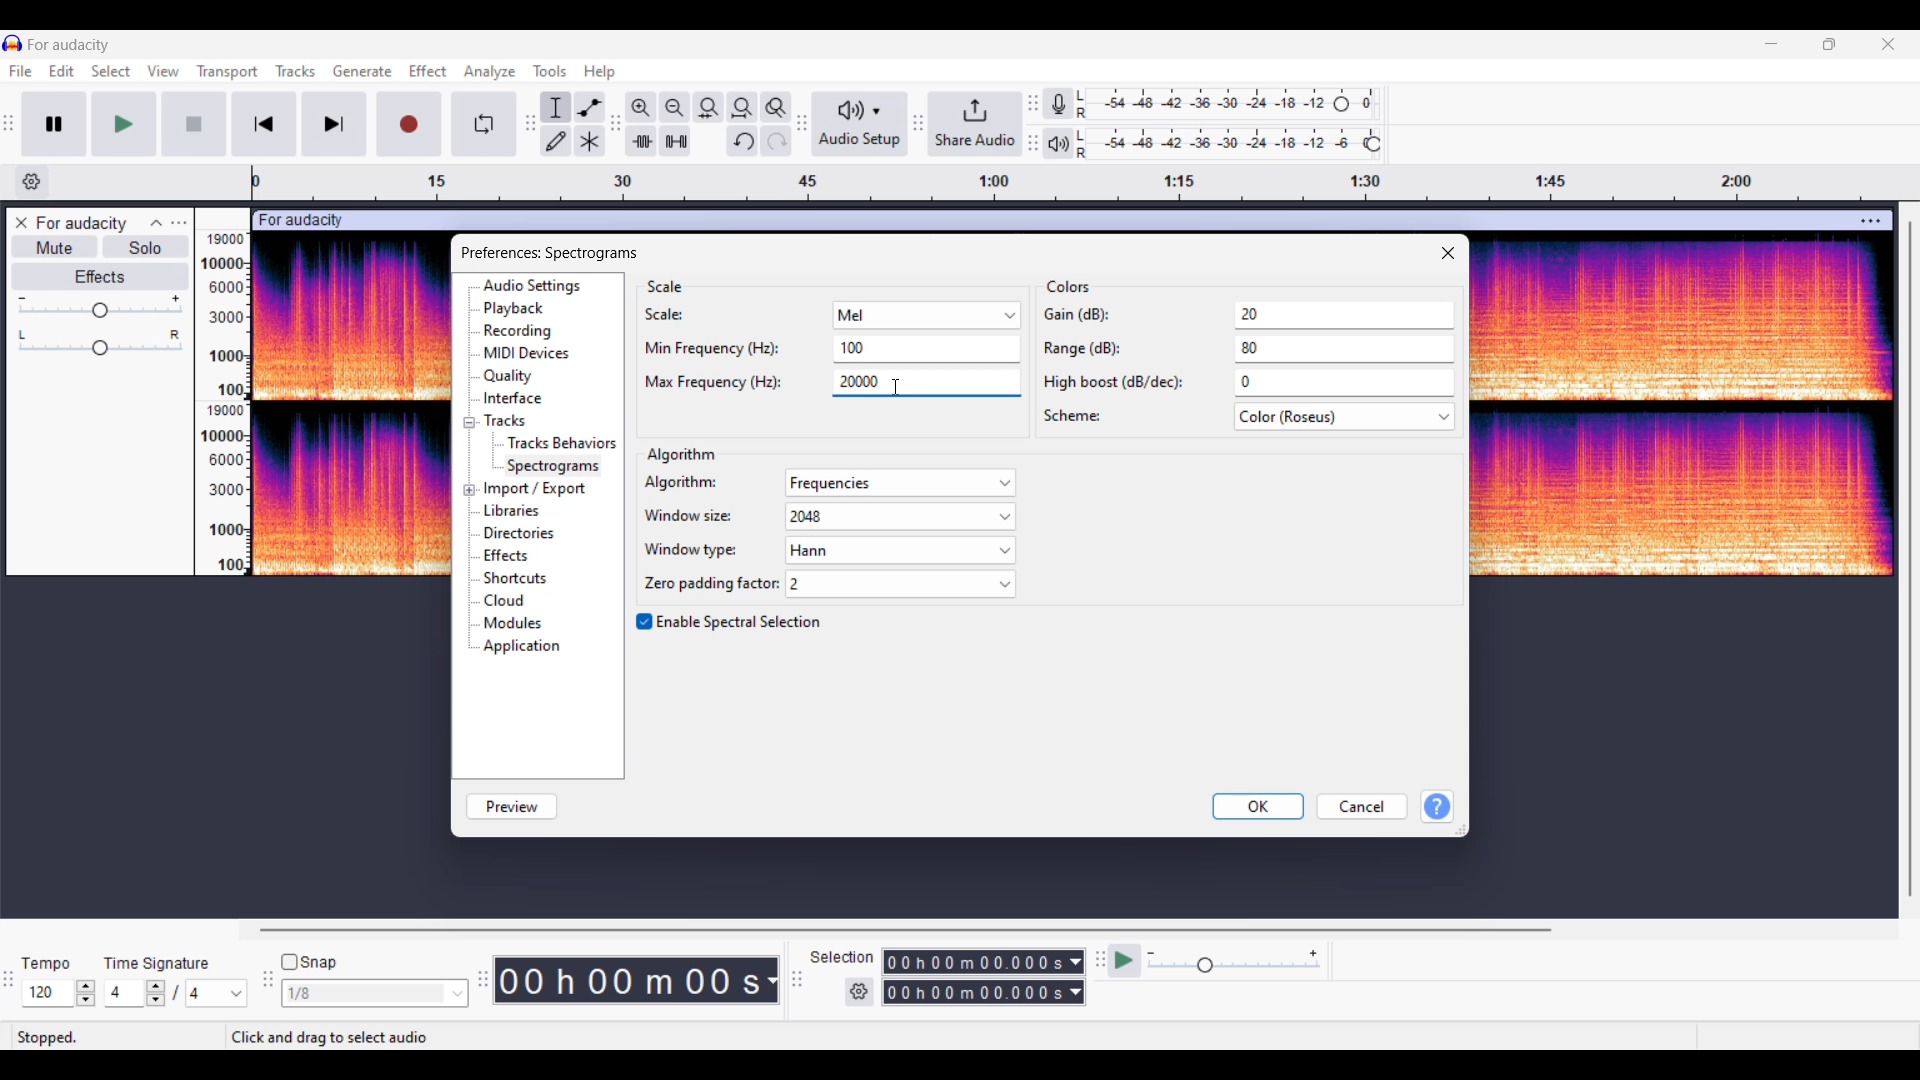 The image size is (1920, 1080). I want to click on Cursor clicking on text box, so click(896, 387).